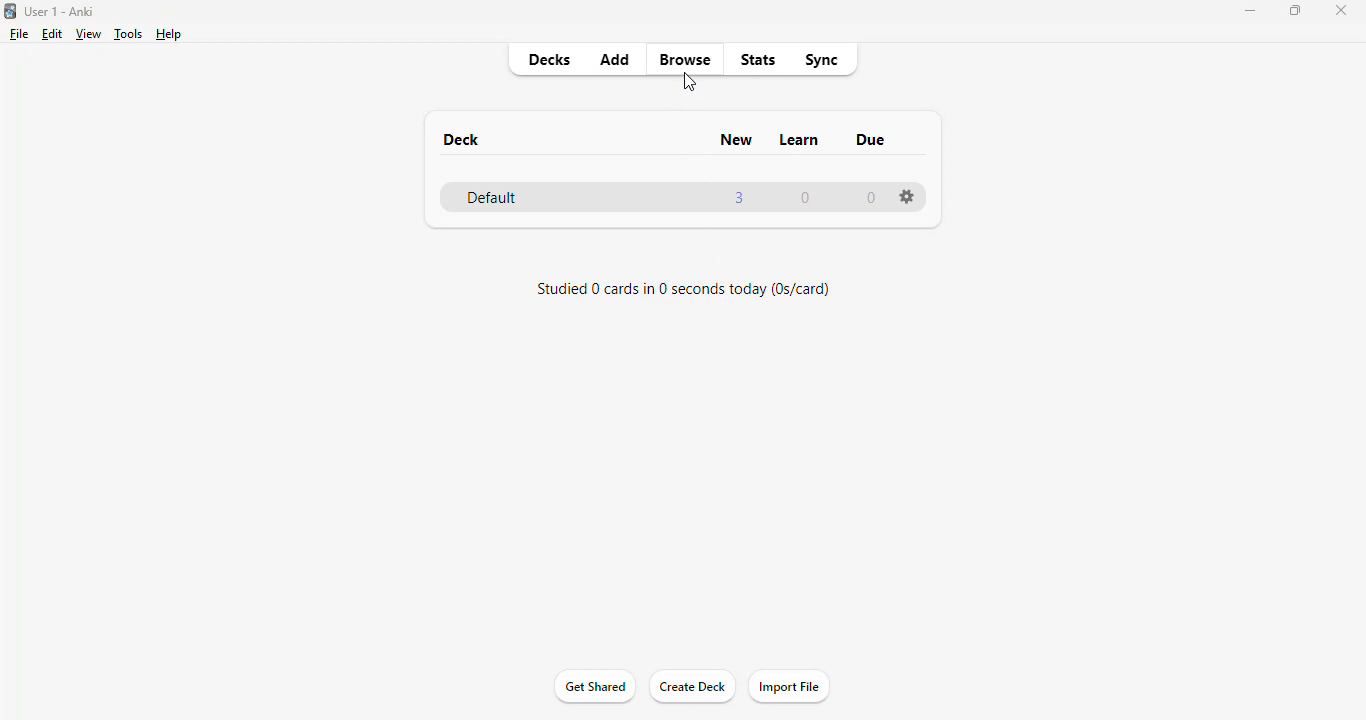 The image size is (1366, 720). I want to click on title, so click(61, 11).